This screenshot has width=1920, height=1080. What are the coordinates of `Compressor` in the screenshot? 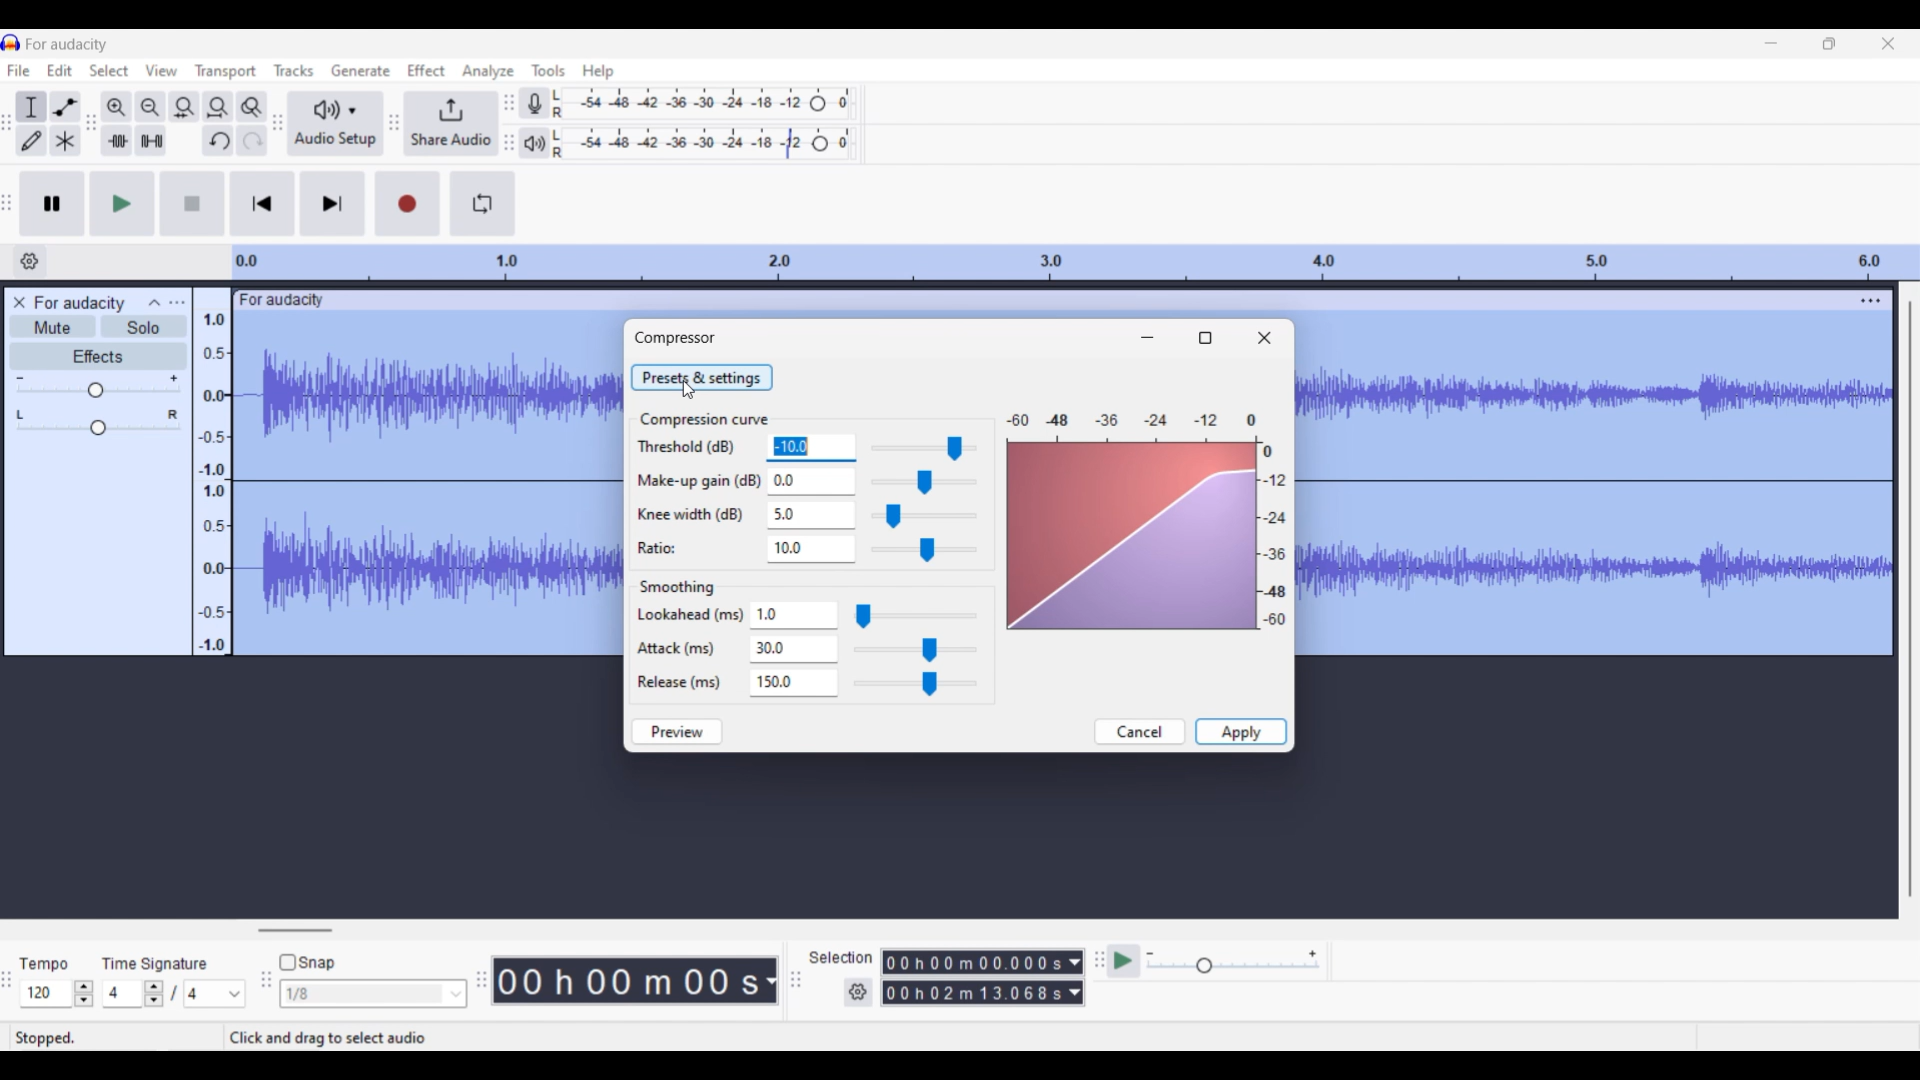 It's located at (675, 337).